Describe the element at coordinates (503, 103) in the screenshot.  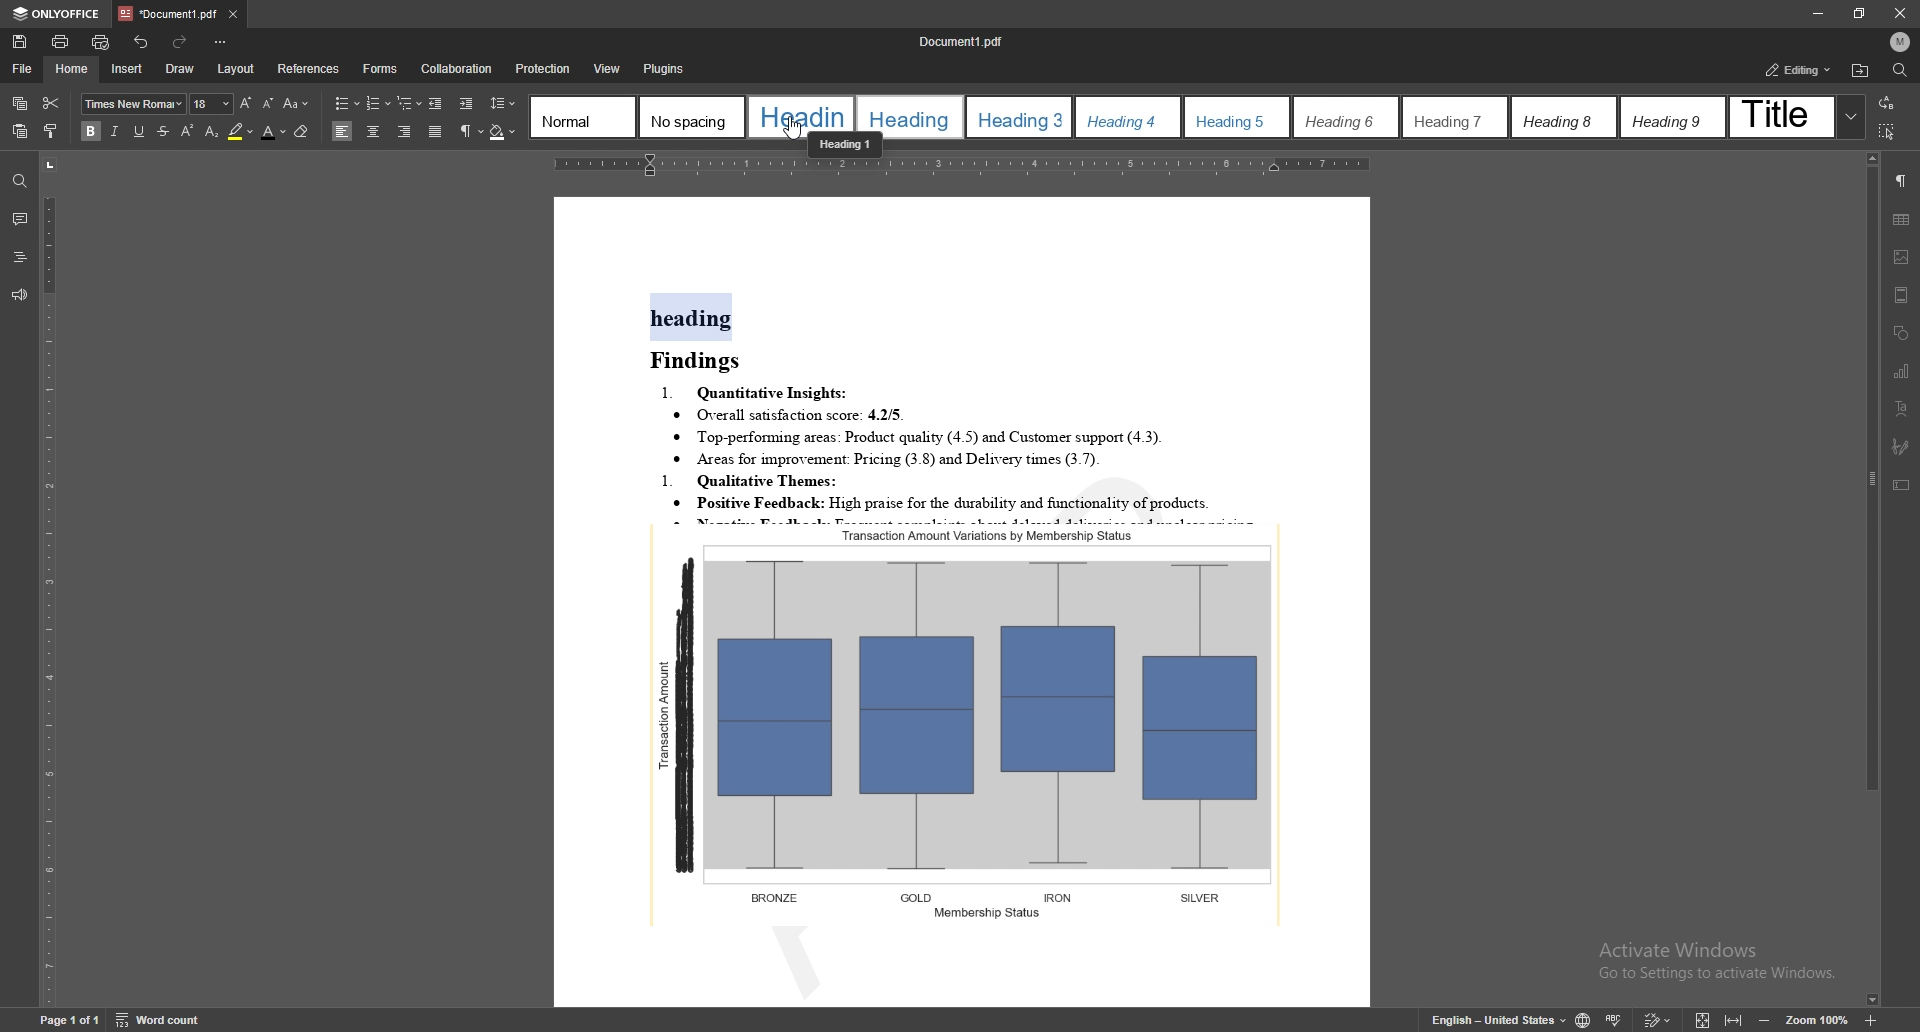
I see `line spacing` at that location.